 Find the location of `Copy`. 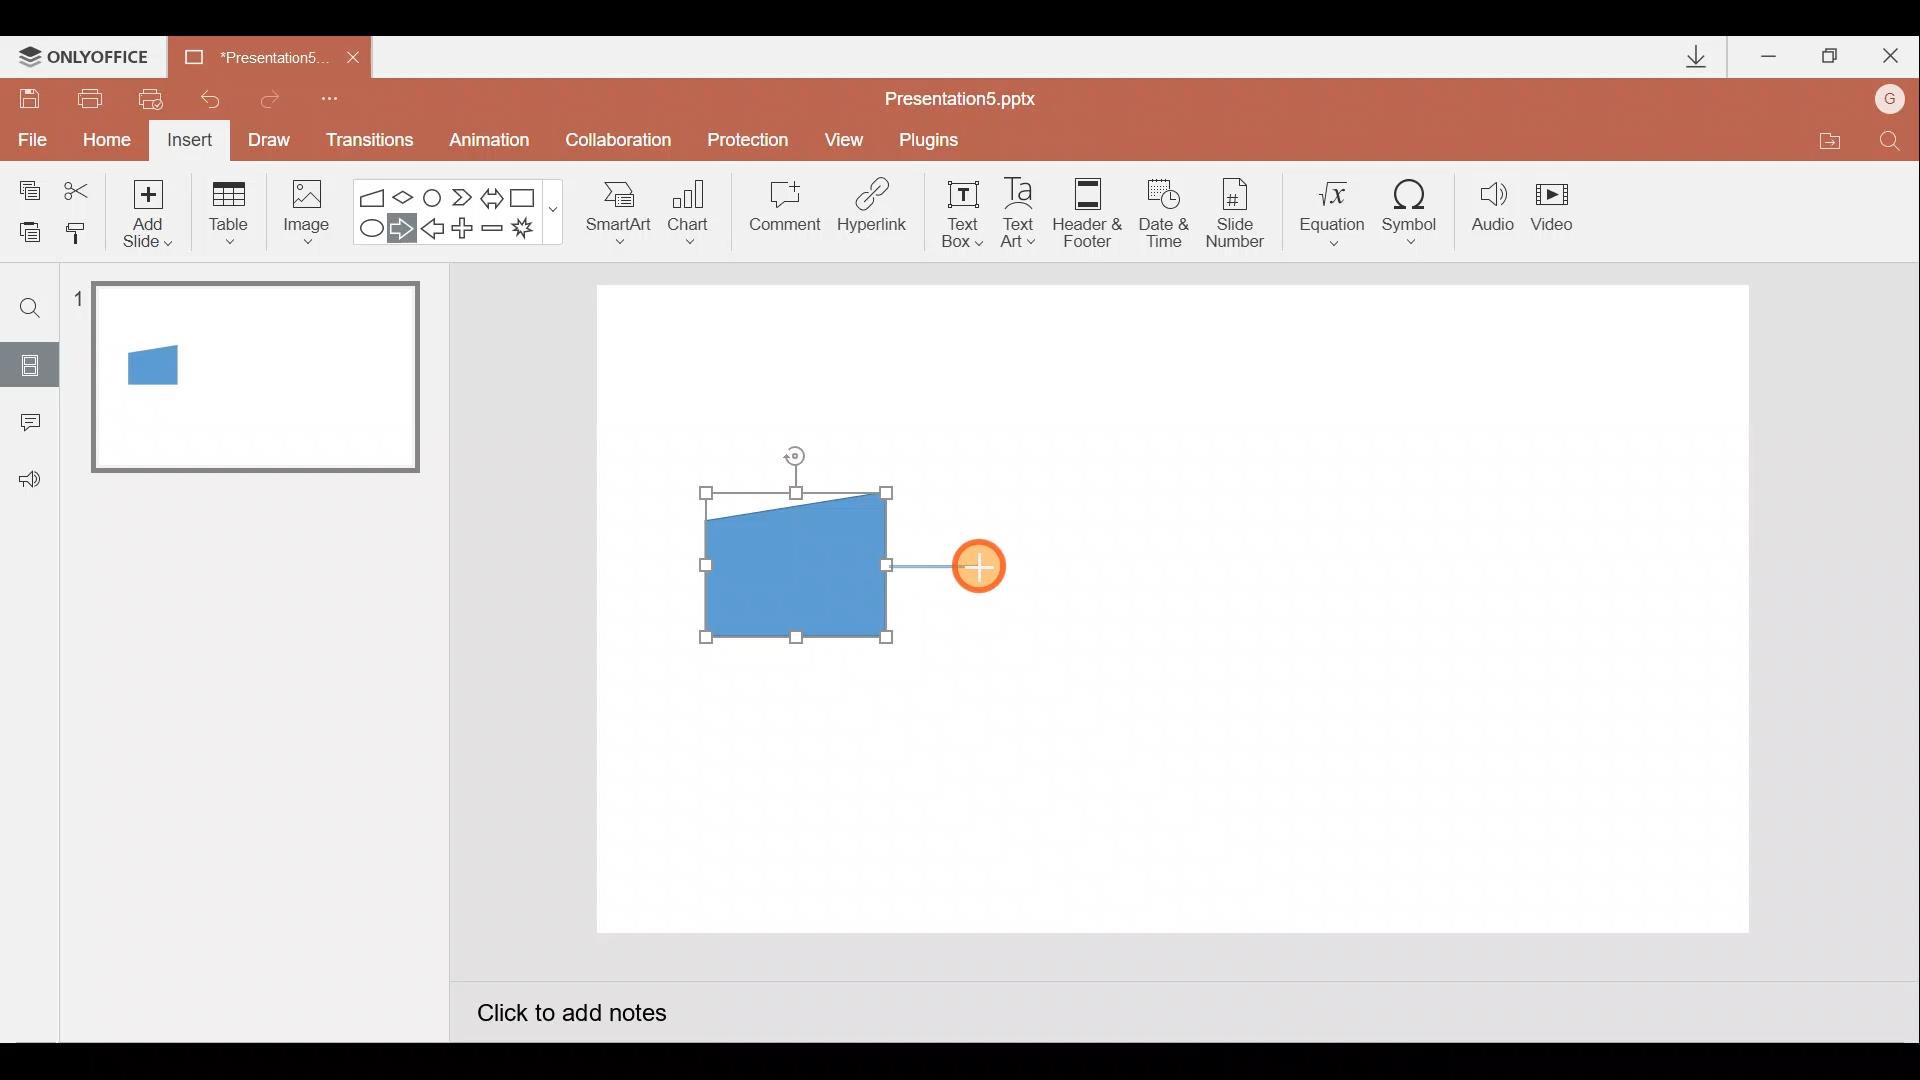

Copy is located at coordinates (26, 187).